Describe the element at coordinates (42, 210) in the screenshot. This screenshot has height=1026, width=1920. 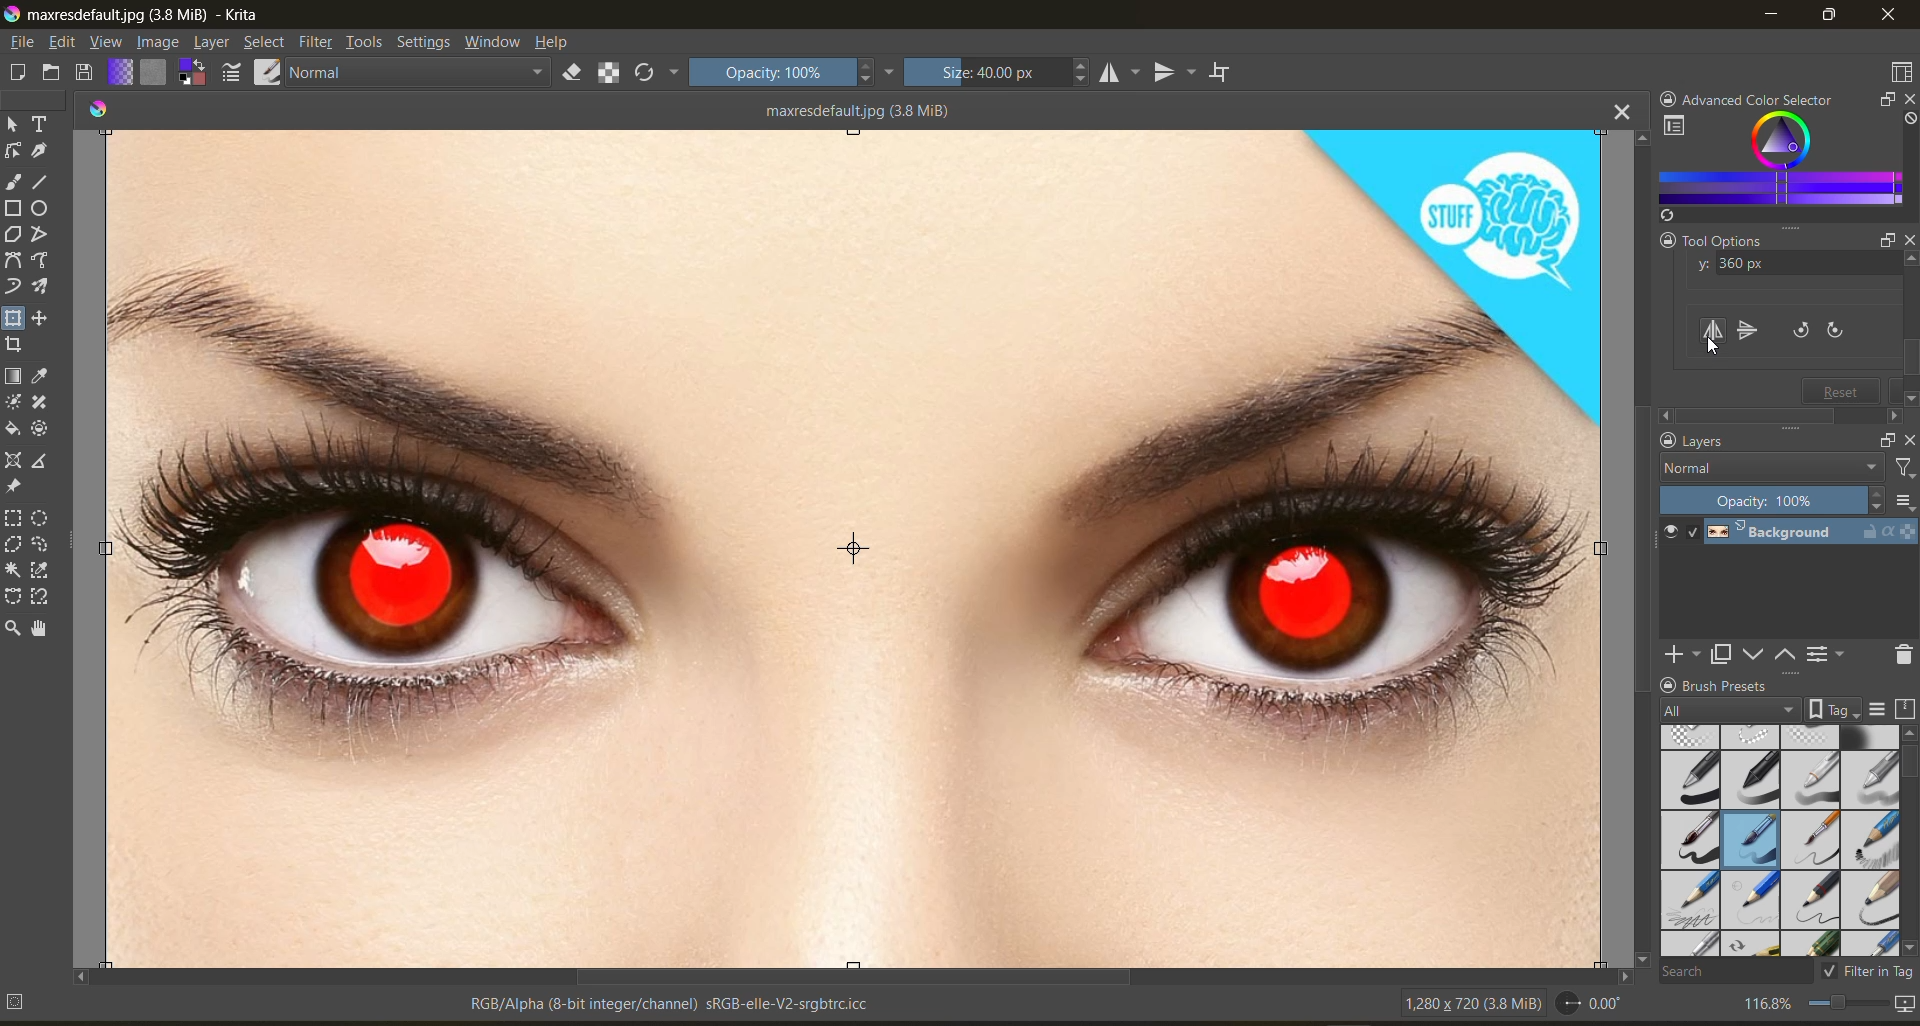
I see `tool` at that location.